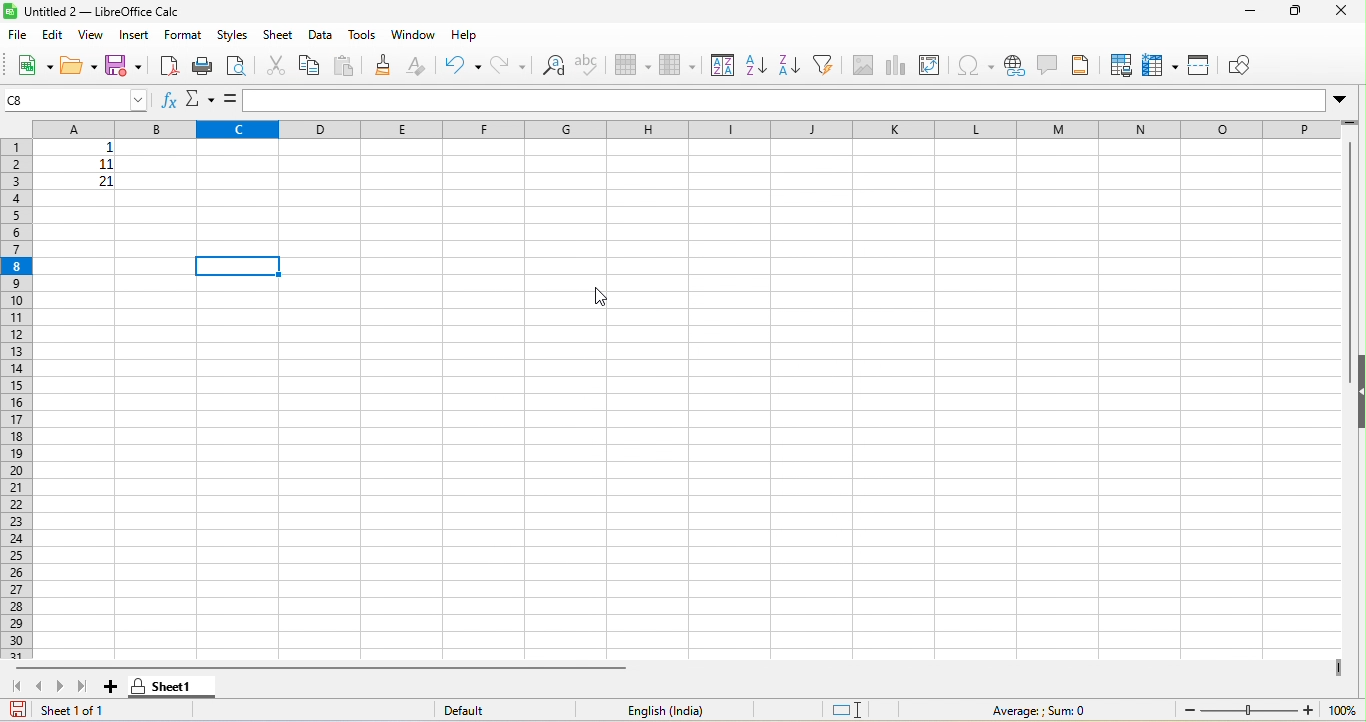 This screenshot has height=722, width=1366. Describe the element at coordinates (1345, 11) in the screenshot. I see `close` at that location.